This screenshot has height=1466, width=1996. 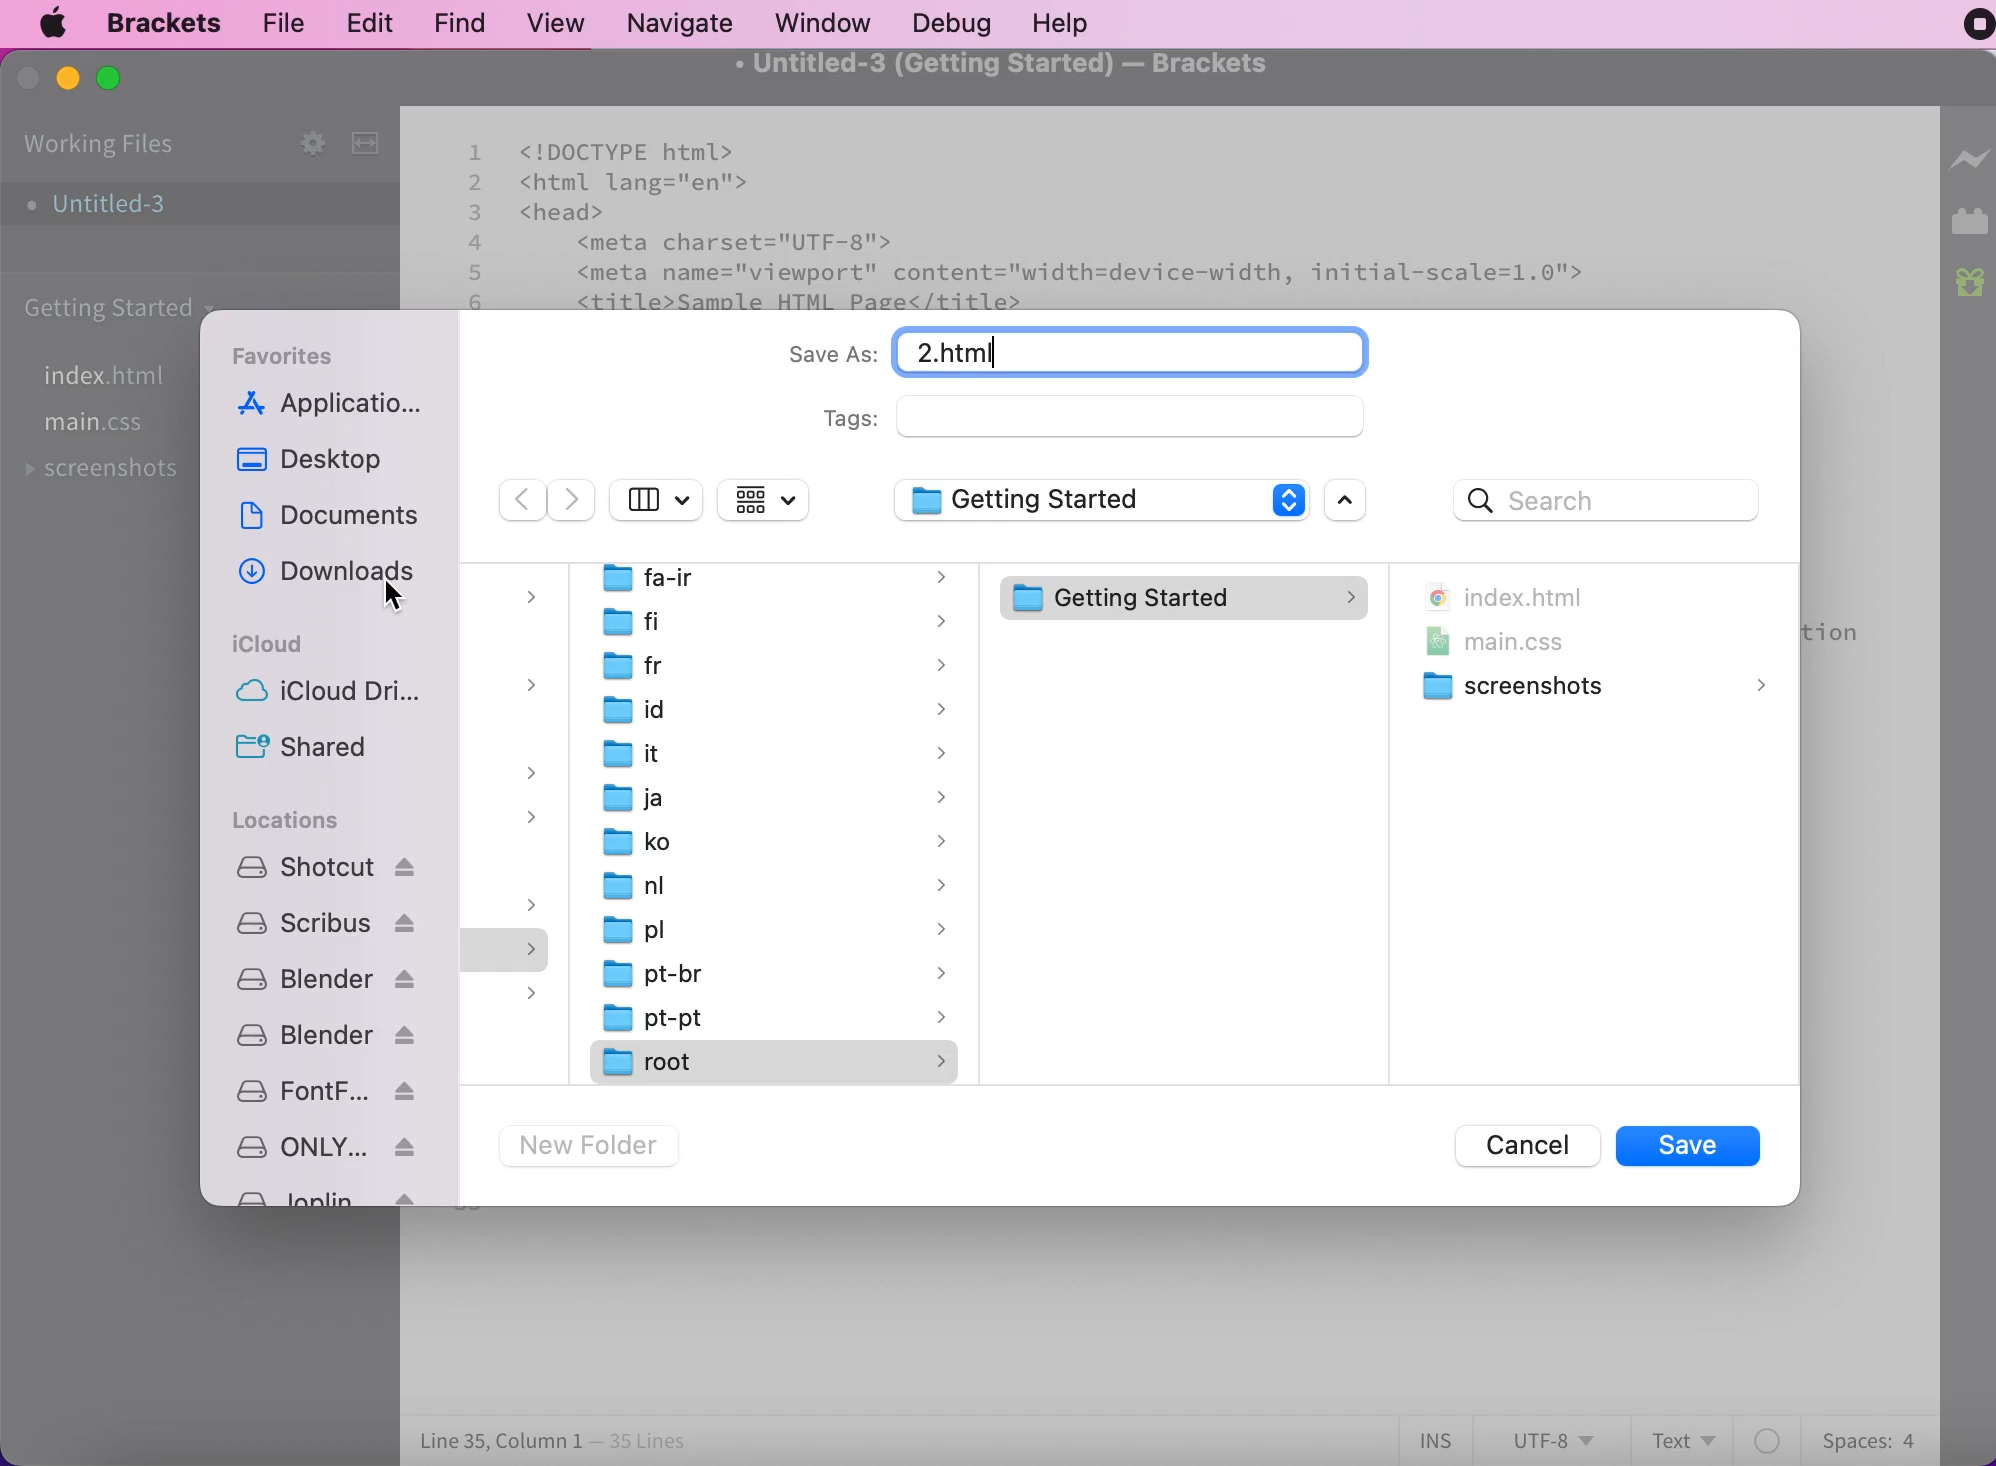 I want to click on ins, so click(x=1441, y=1439).